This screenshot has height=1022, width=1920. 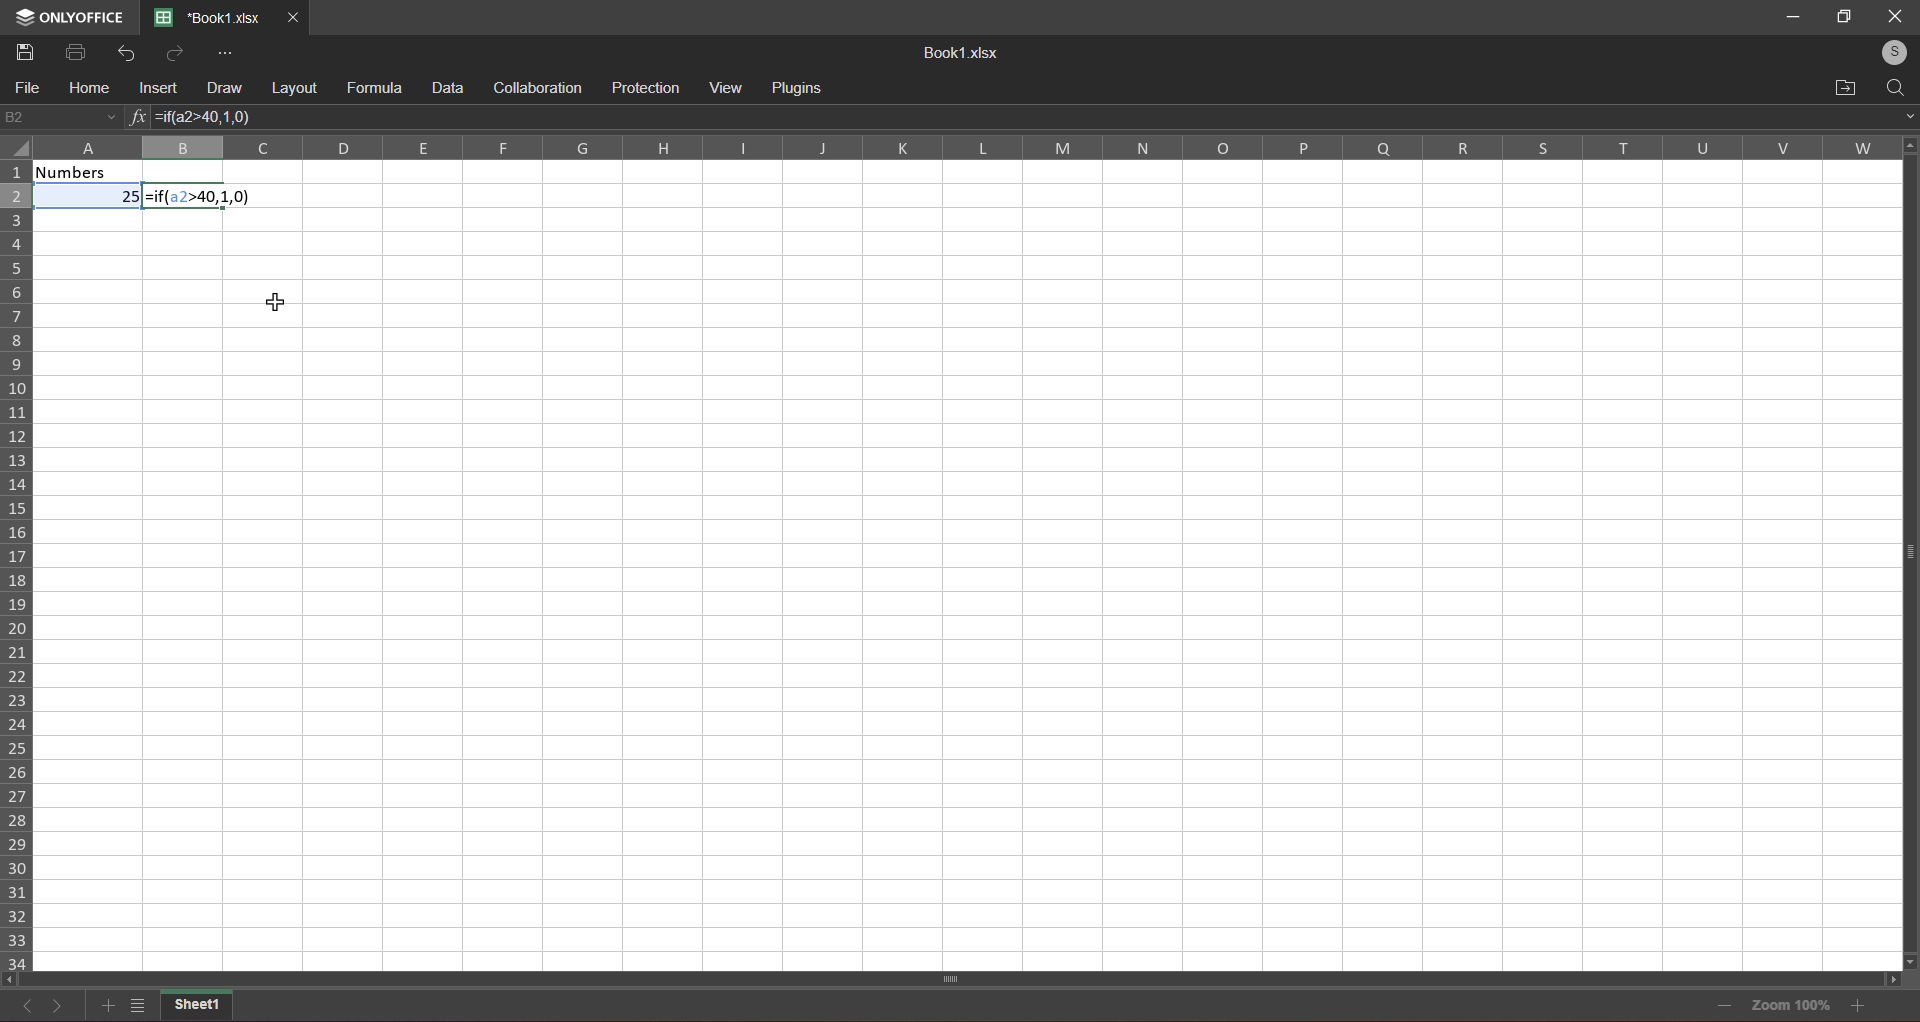 I want to click on more, so click(x=224, y=53).